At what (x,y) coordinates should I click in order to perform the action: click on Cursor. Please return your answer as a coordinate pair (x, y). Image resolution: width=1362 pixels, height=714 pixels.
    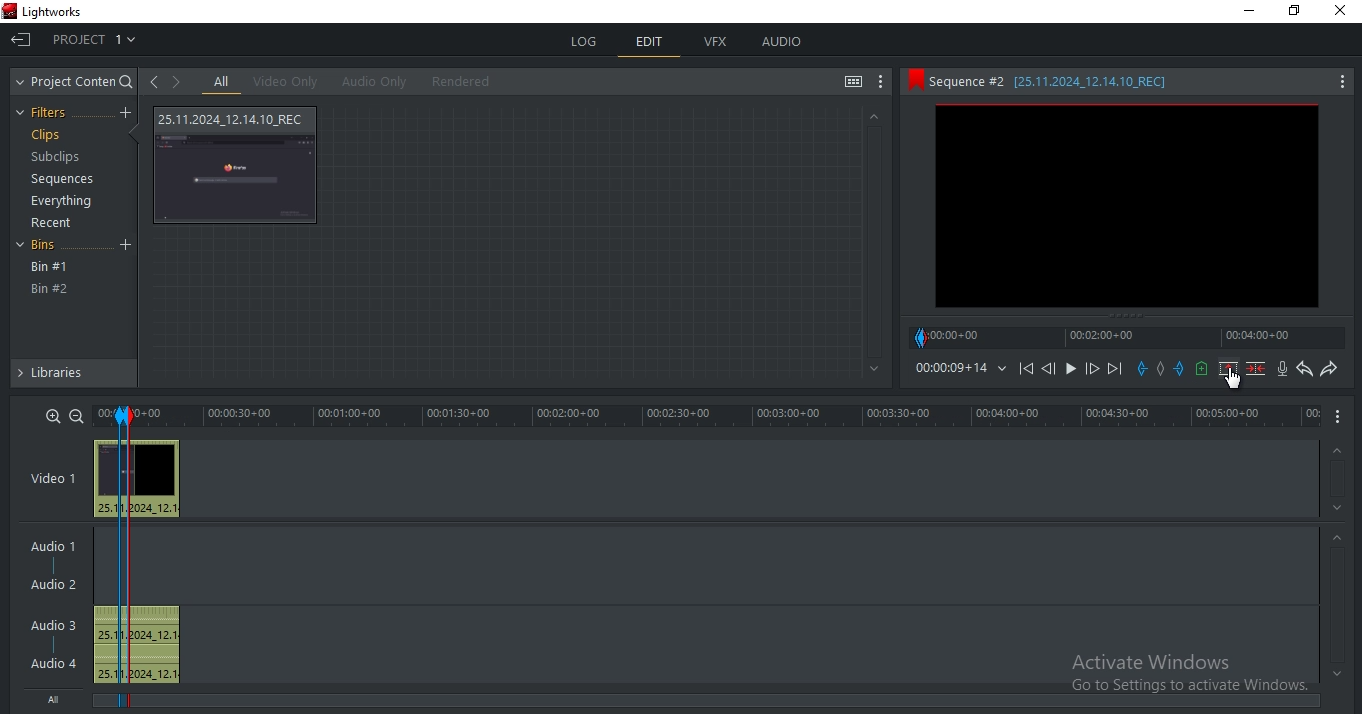
    Looking at the image, I should click on (1235, 380).